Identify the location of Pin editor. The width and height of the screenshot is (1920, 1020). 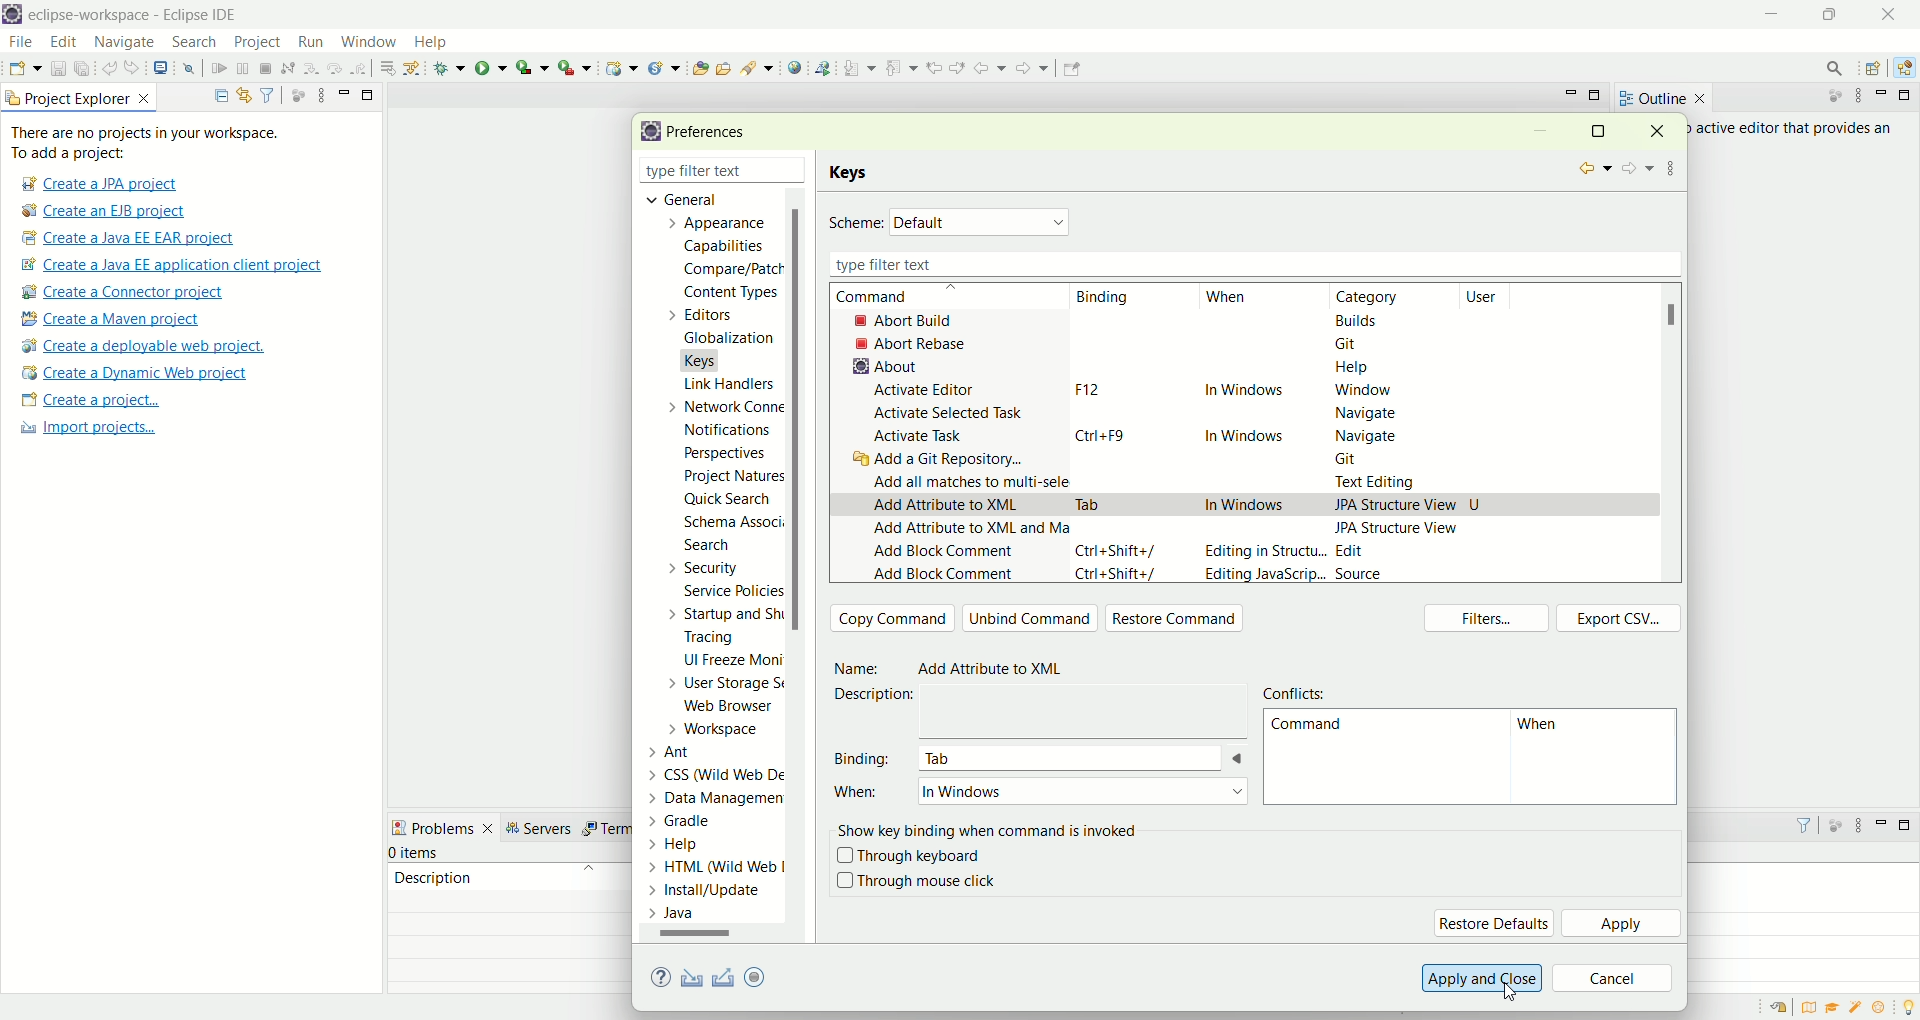
(1069, 71).